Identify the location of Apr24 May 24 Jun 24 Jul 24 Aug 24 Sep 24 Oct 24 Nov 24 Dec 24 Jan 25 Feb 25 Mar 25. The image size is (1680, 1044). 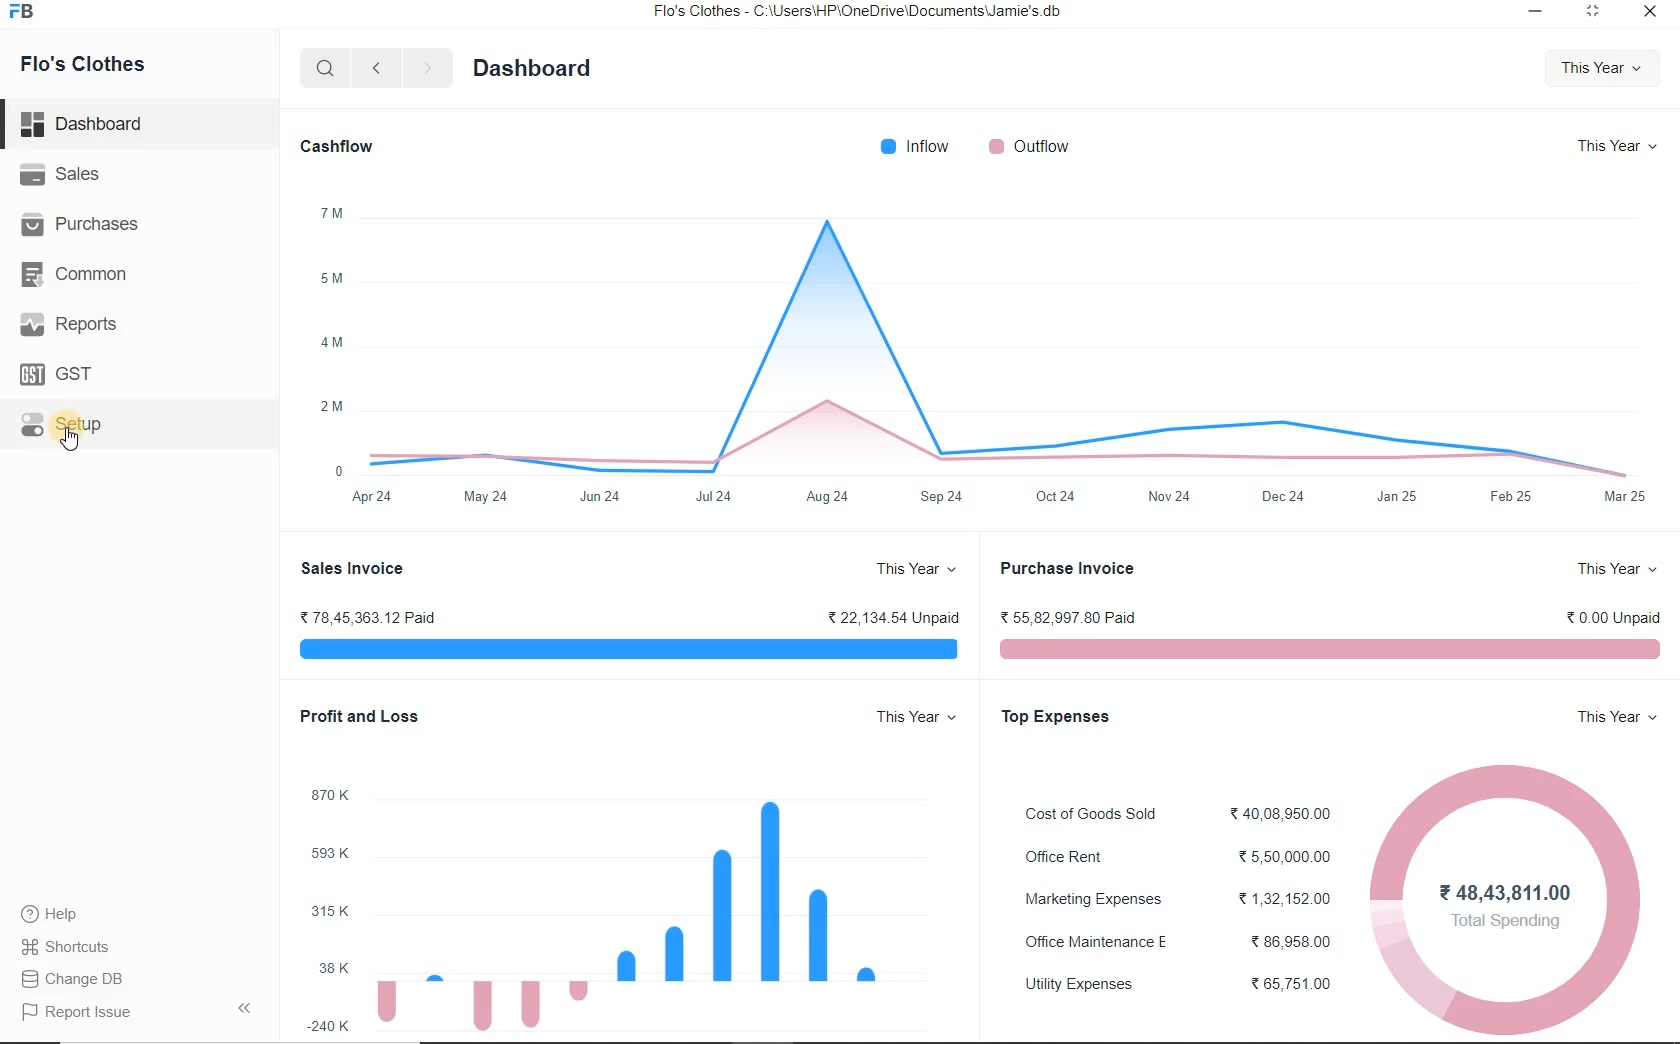
(1001, 497).